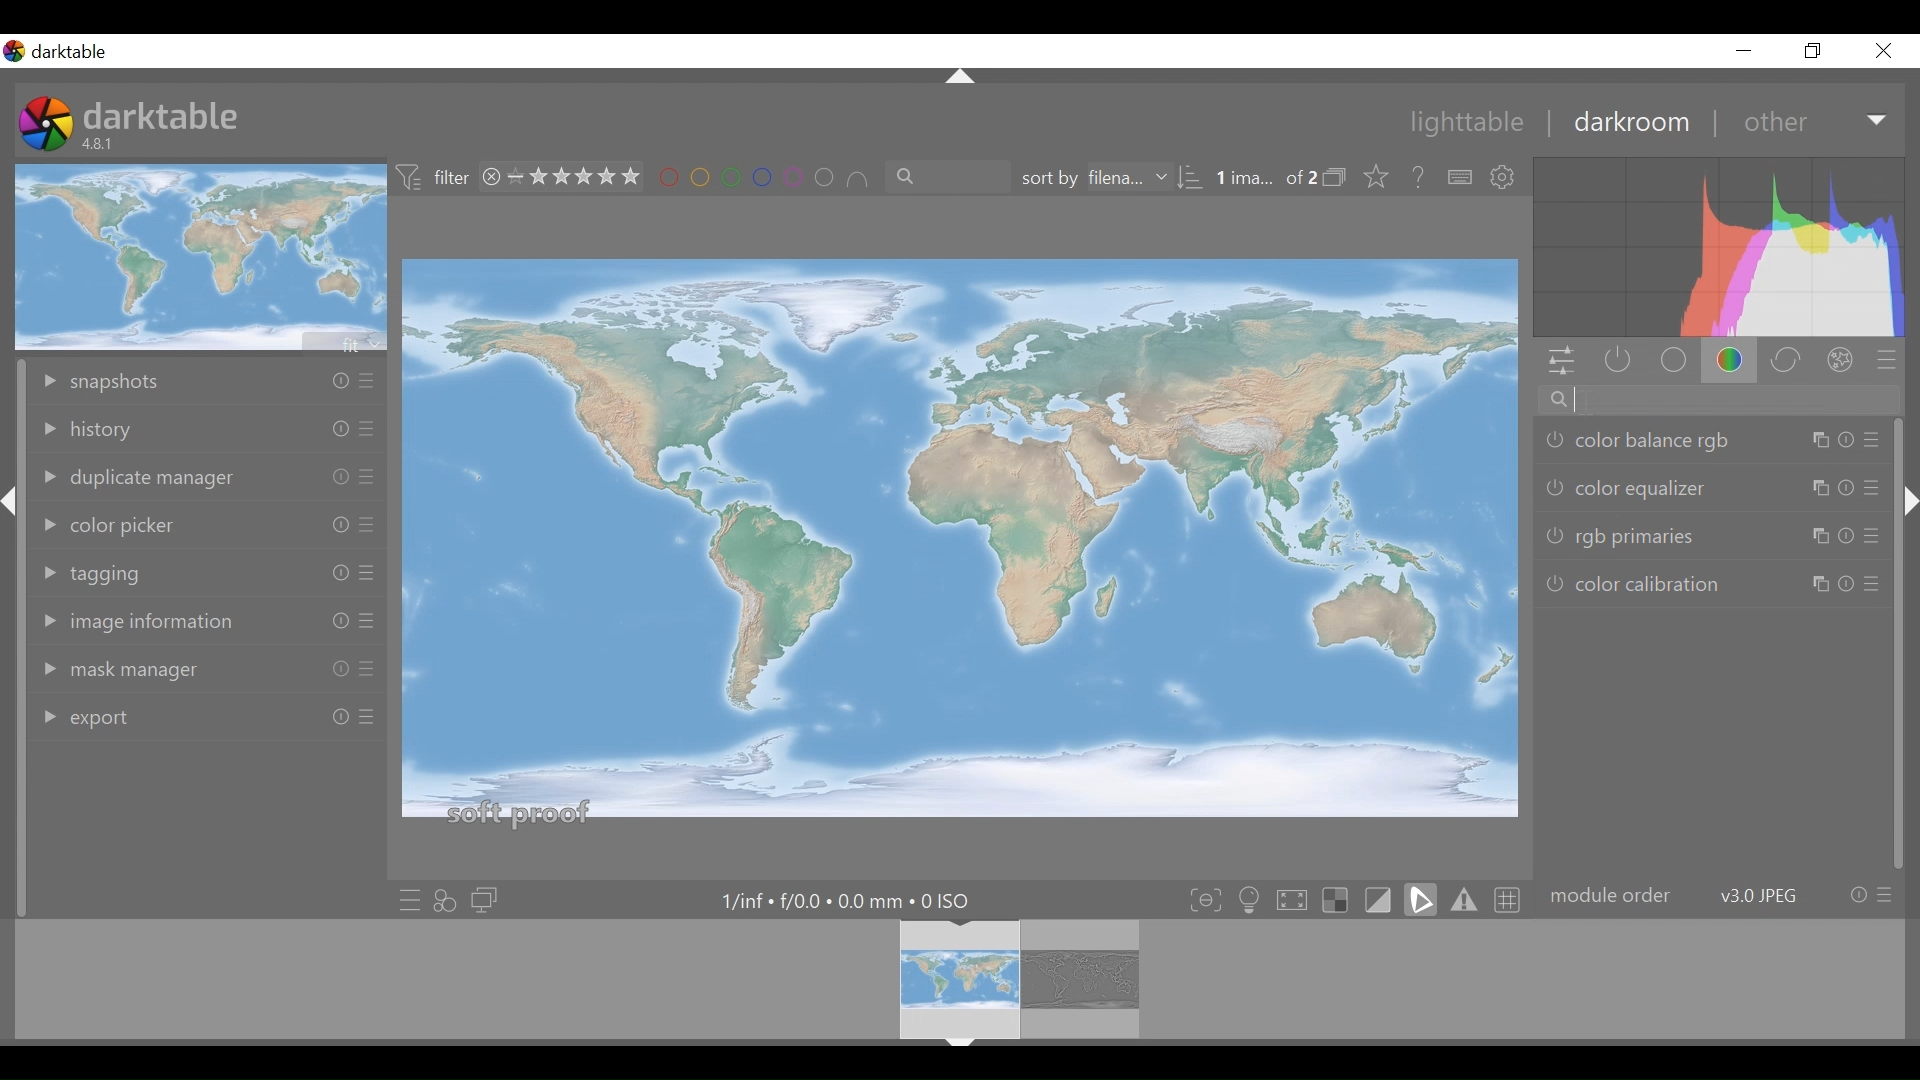  What do you see at coordinates (1460, 178) in the screenshot?
I see `Define shortcuts` at bounding box center [1460, 178].